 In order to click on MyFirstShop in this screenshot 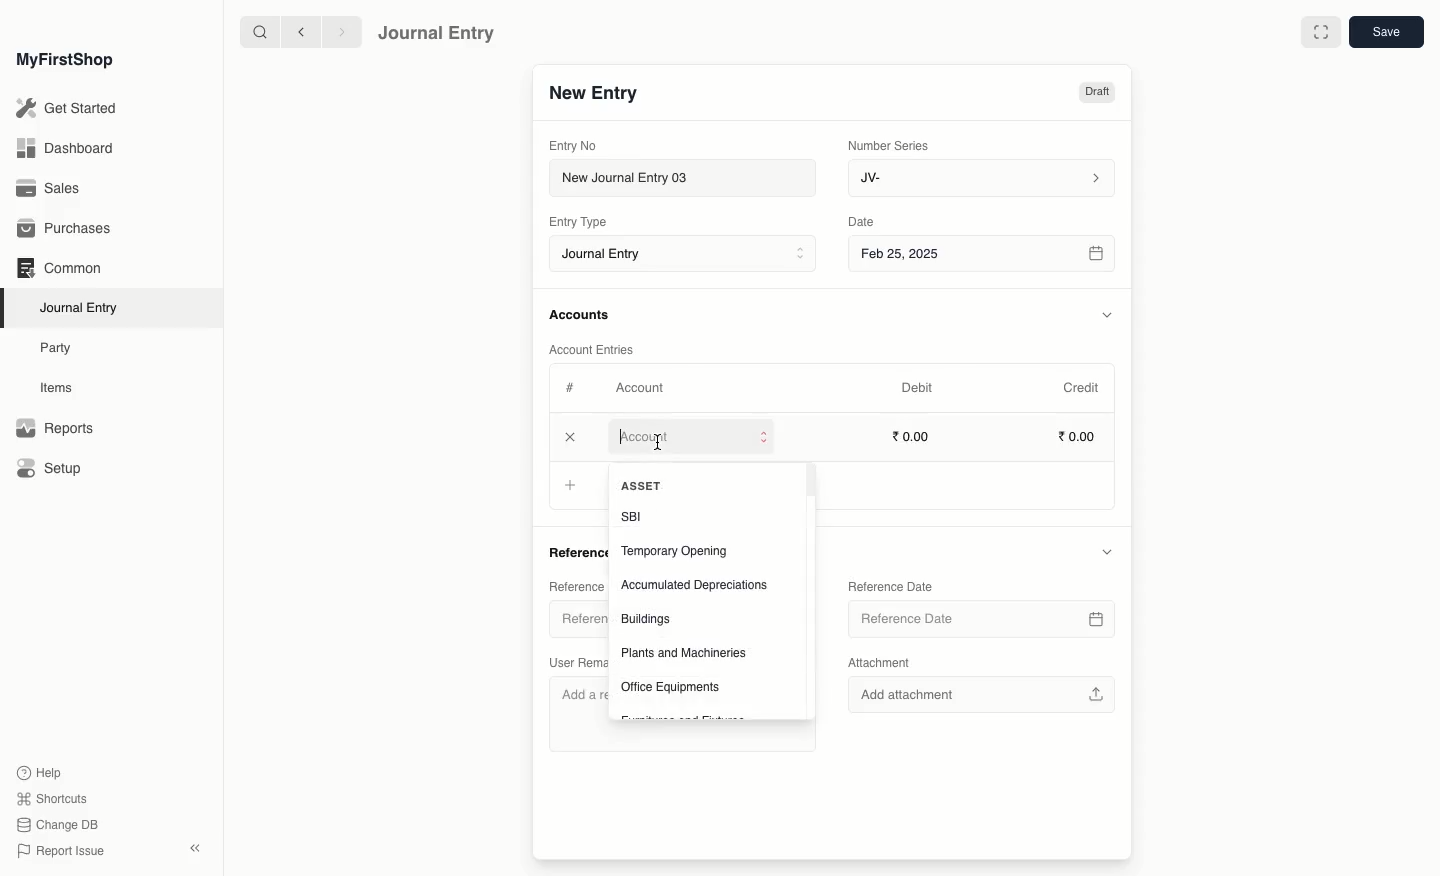, I will do `click(63, 61)`.